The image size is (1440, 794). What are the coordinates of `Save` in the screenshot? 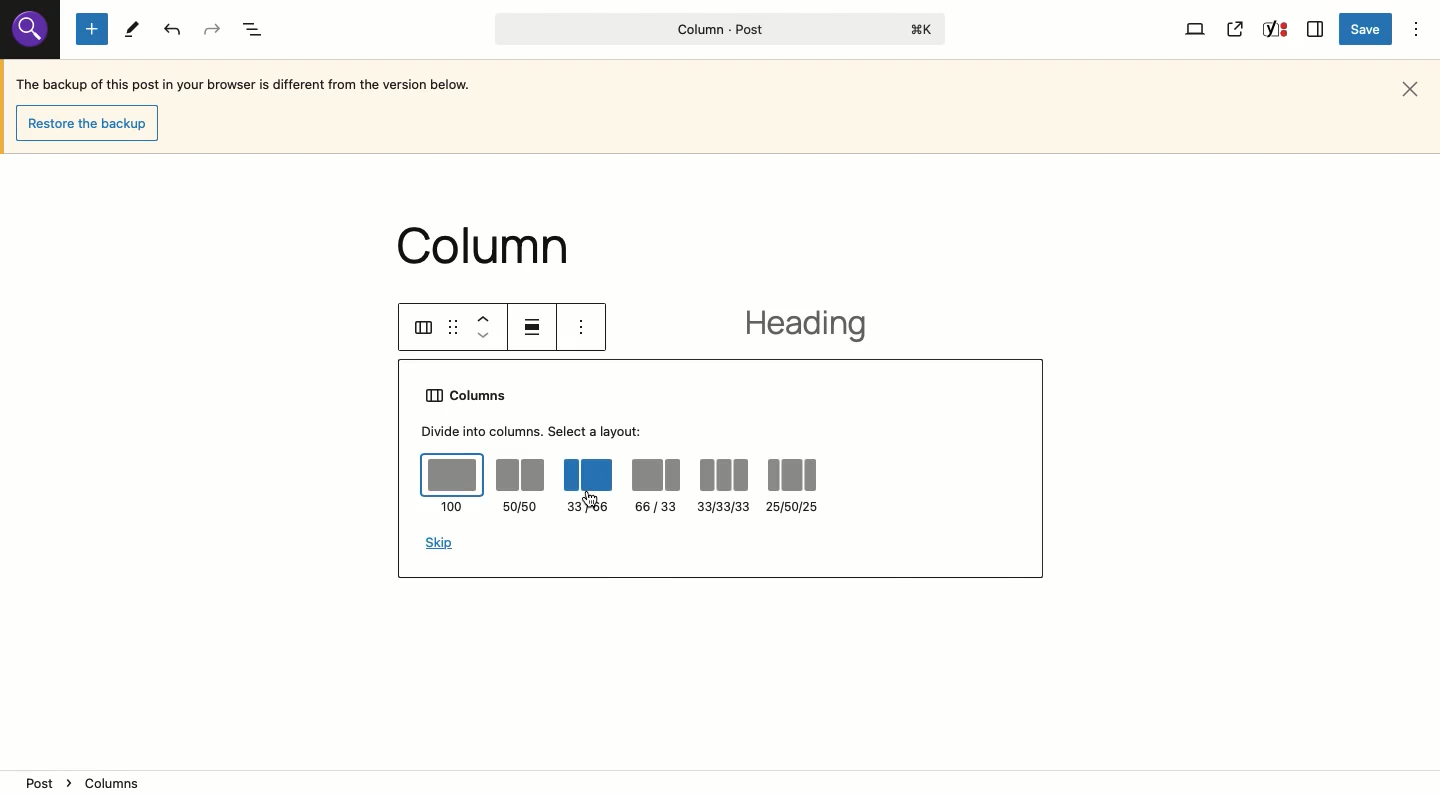 It's located at (1368, 30).